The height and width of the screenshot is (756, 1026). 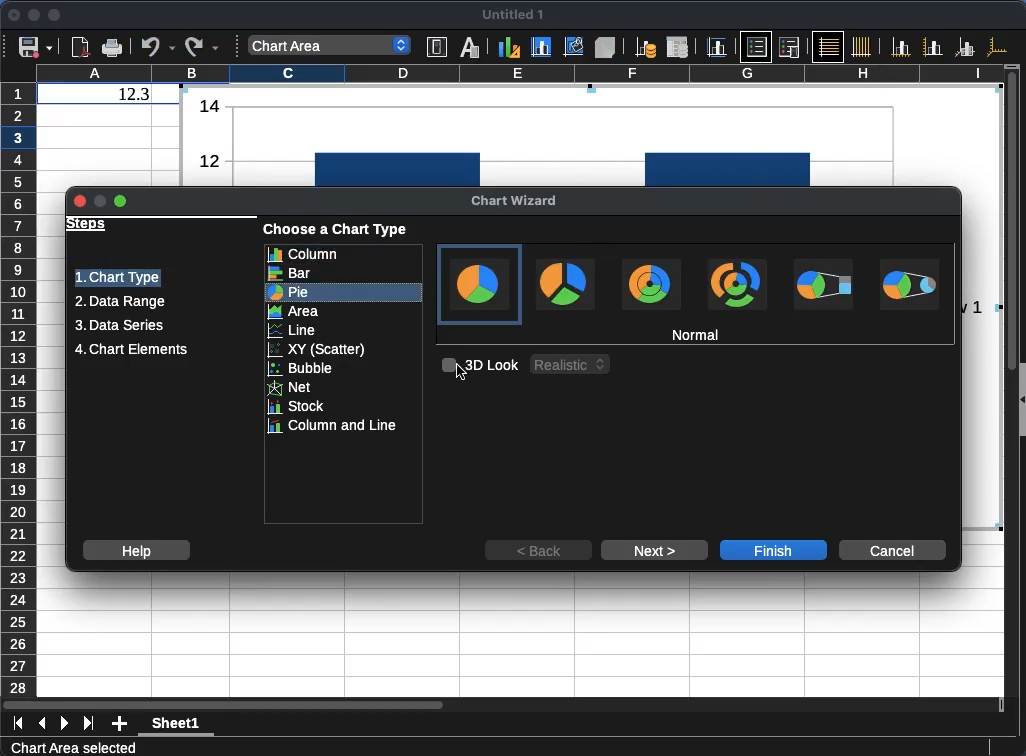 I want to click on Format selection, so click(x=437, y=47).